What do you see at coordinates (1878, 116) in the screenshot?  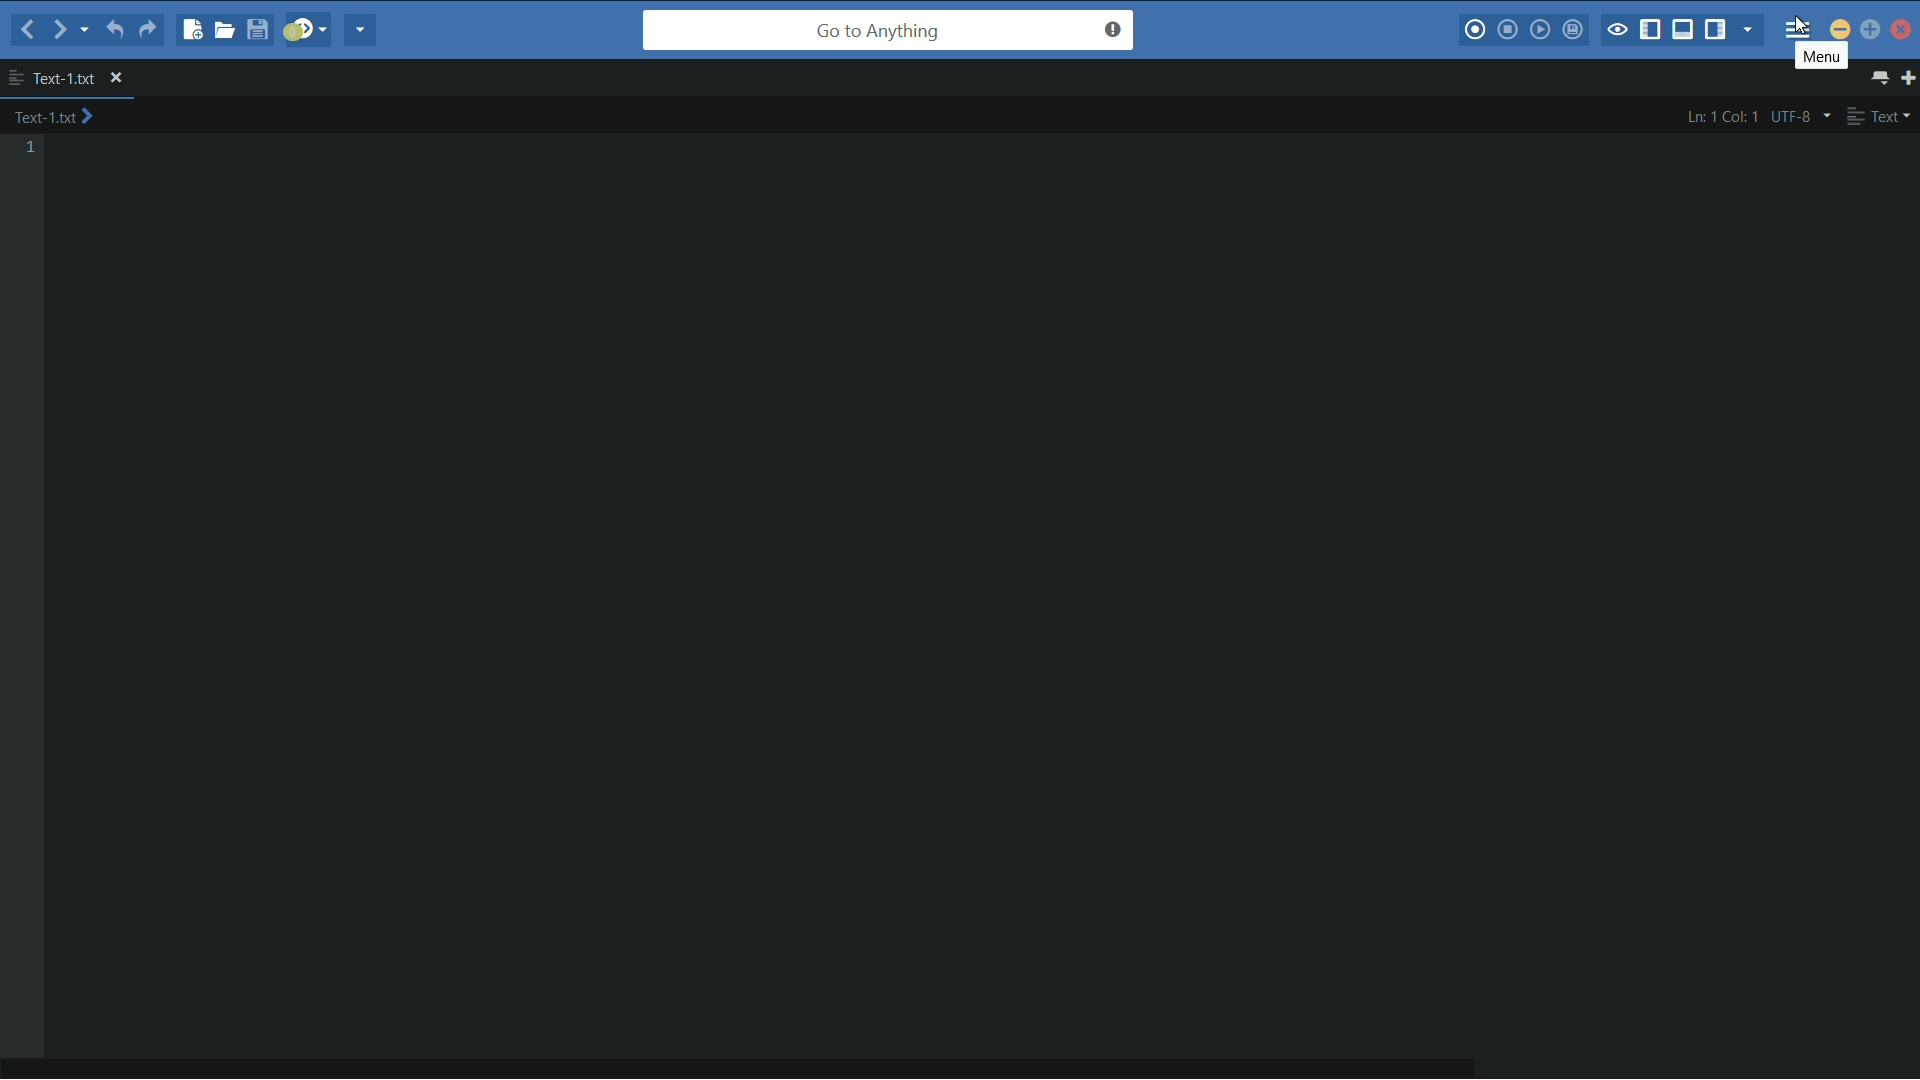 I see `text` at bounding box center [1878, 116].